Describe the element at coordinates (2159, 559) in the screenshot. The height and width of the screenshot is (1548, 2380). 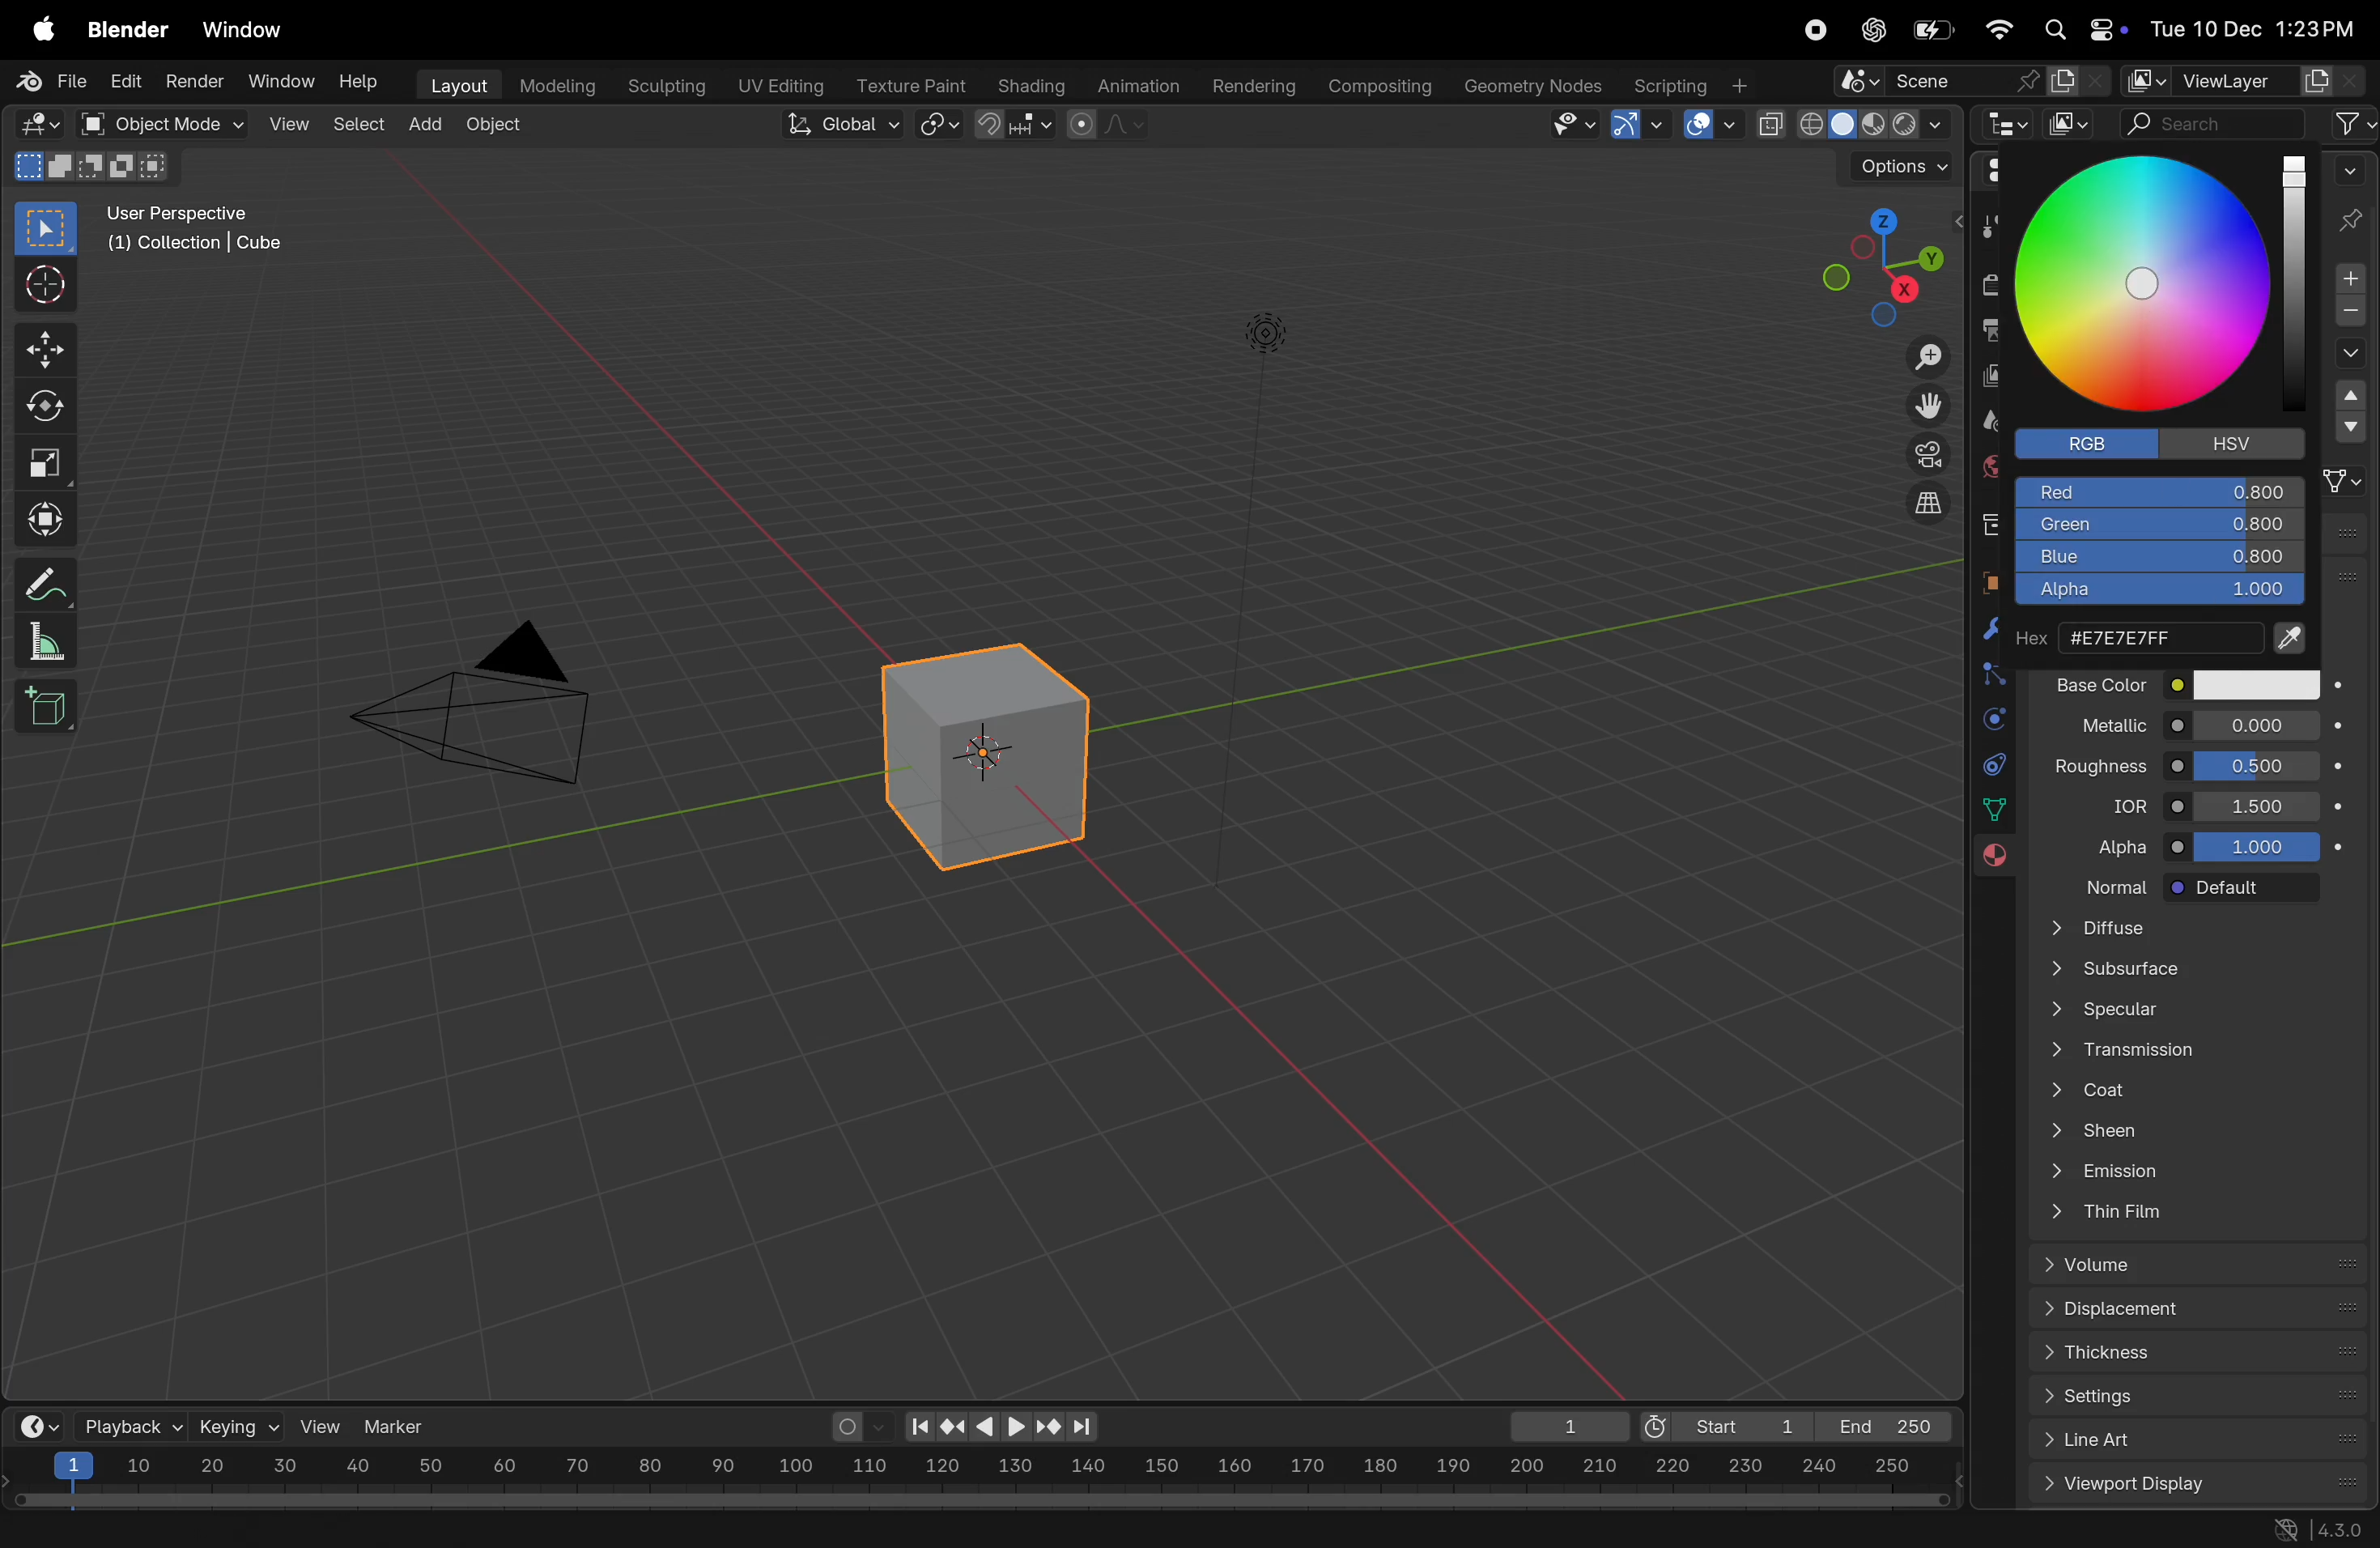
I see `blue` at that location.